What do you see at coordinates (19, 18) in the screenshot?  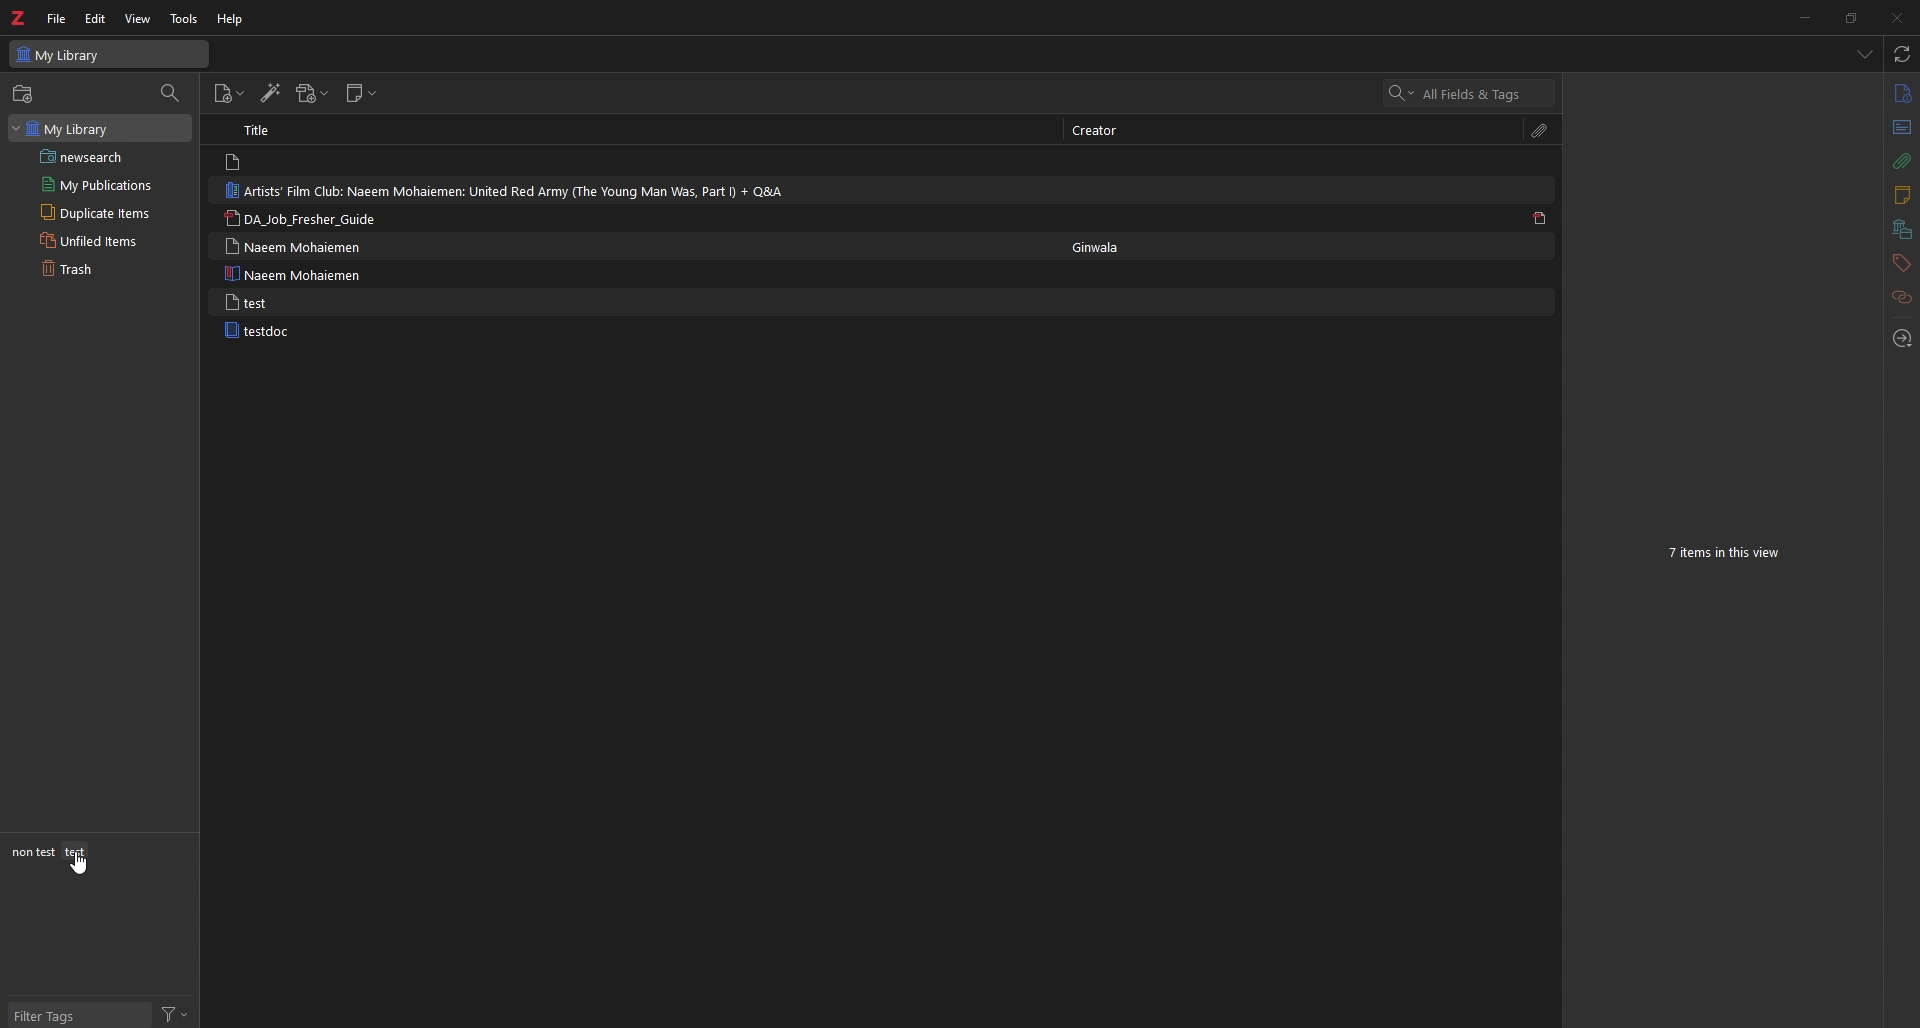 I see `zotero logo` at bounding box center [19, 18].